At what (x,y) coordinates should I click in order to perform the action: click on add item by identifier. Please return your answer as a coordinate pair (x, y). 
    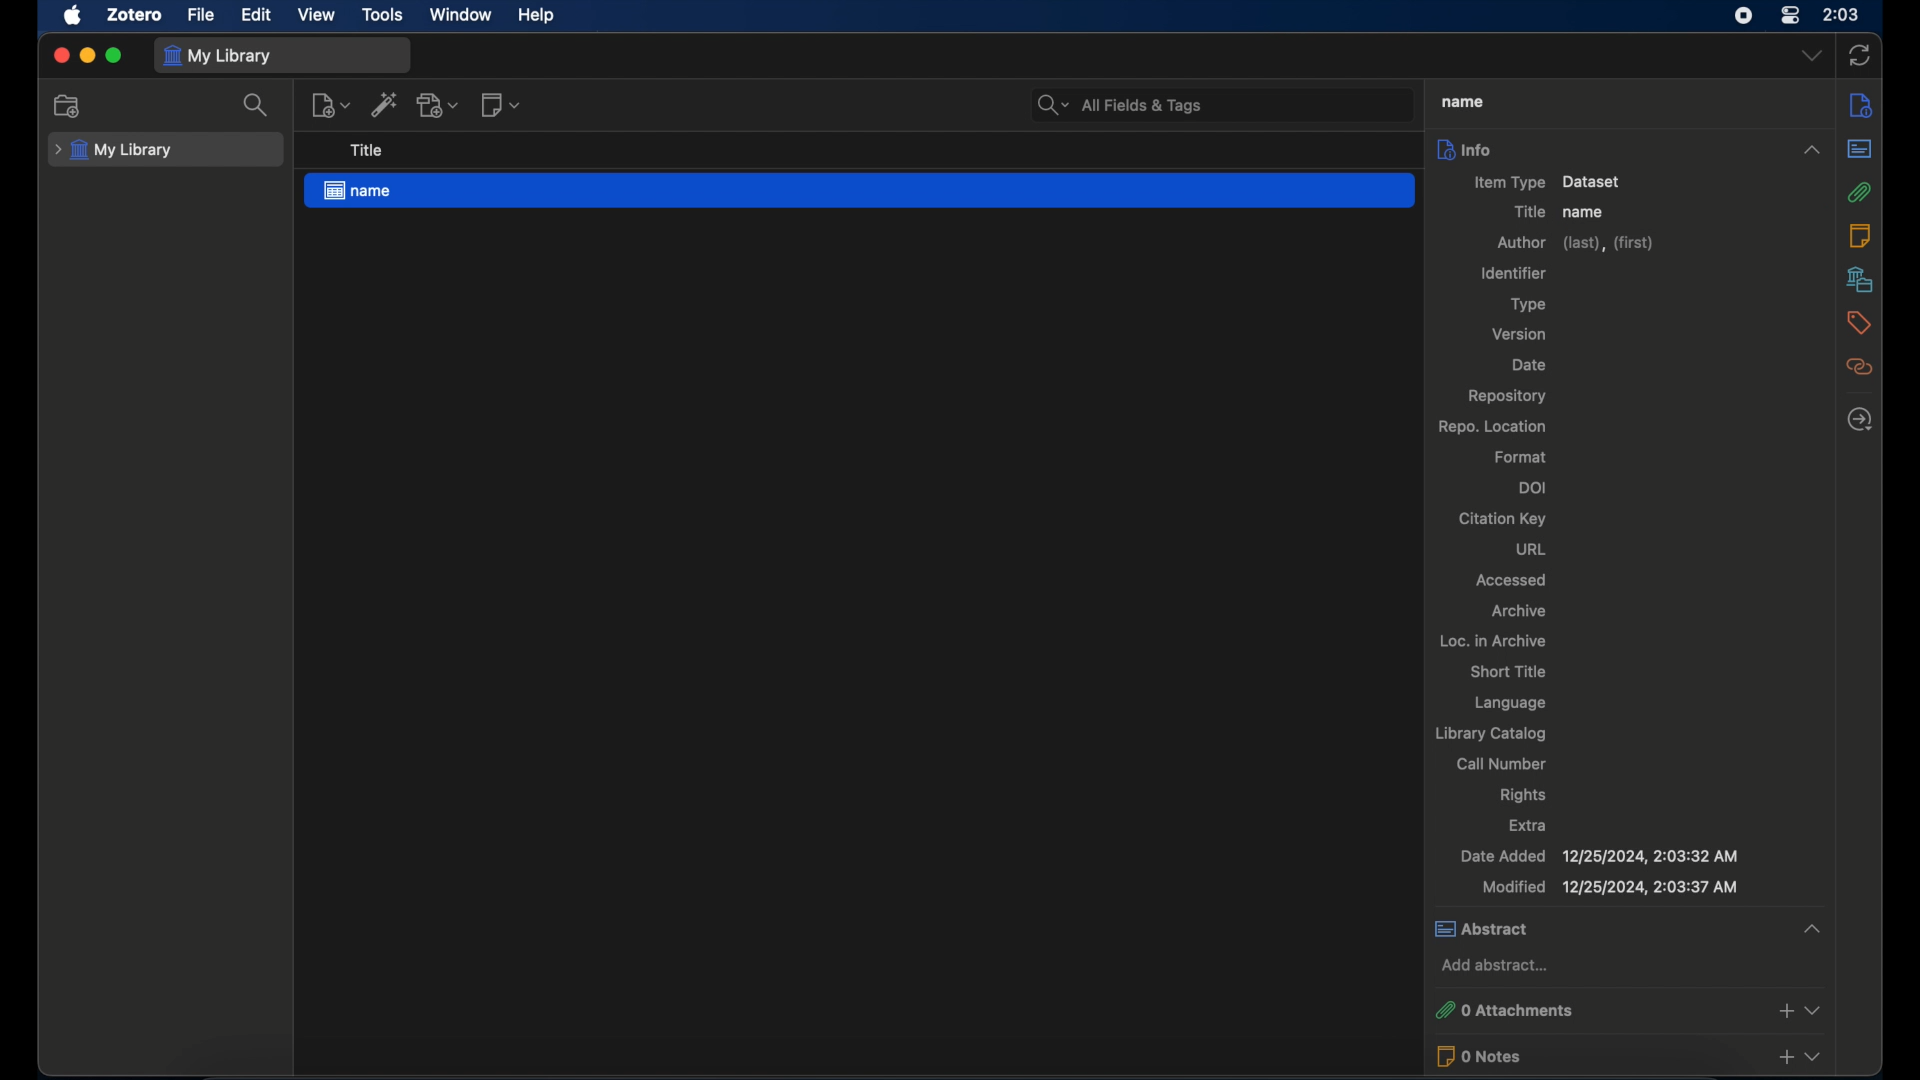
    Looking at the image, I should click on (385, 104).